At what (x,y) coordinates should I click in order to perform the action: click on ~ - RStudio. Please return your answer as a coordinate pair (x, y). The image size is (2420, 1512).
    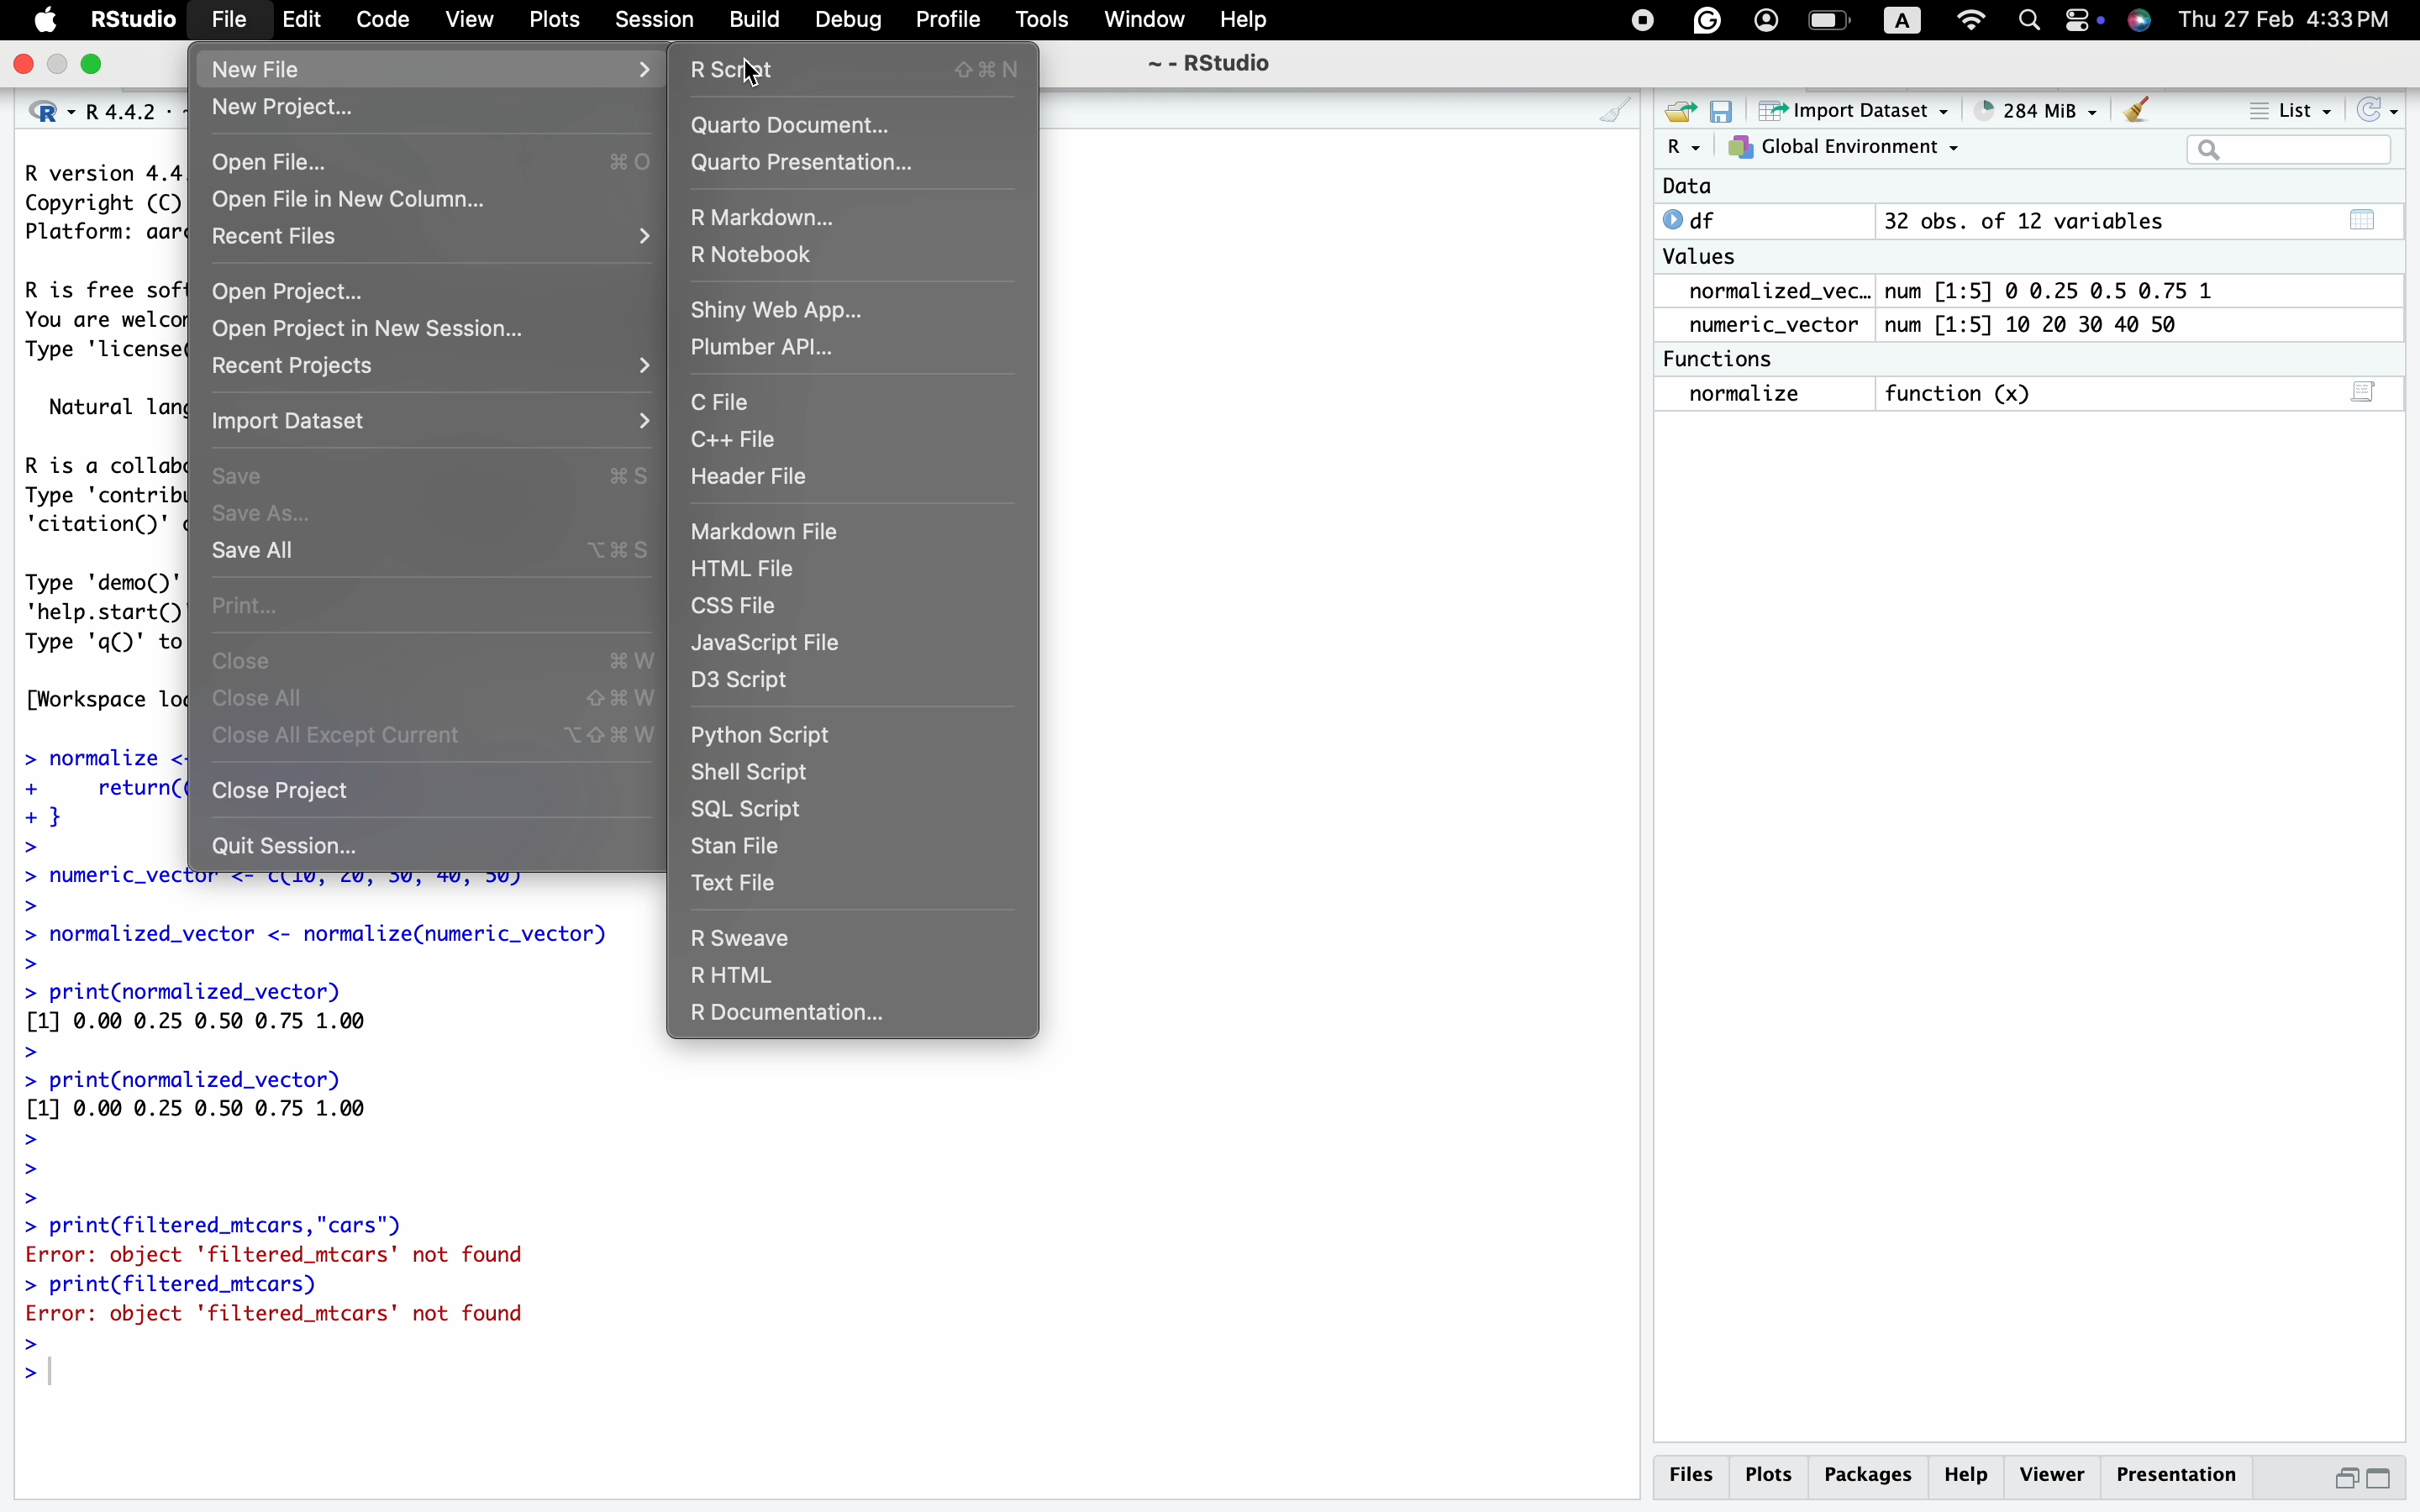
    Looking at the image, I should click on (1219, 62).